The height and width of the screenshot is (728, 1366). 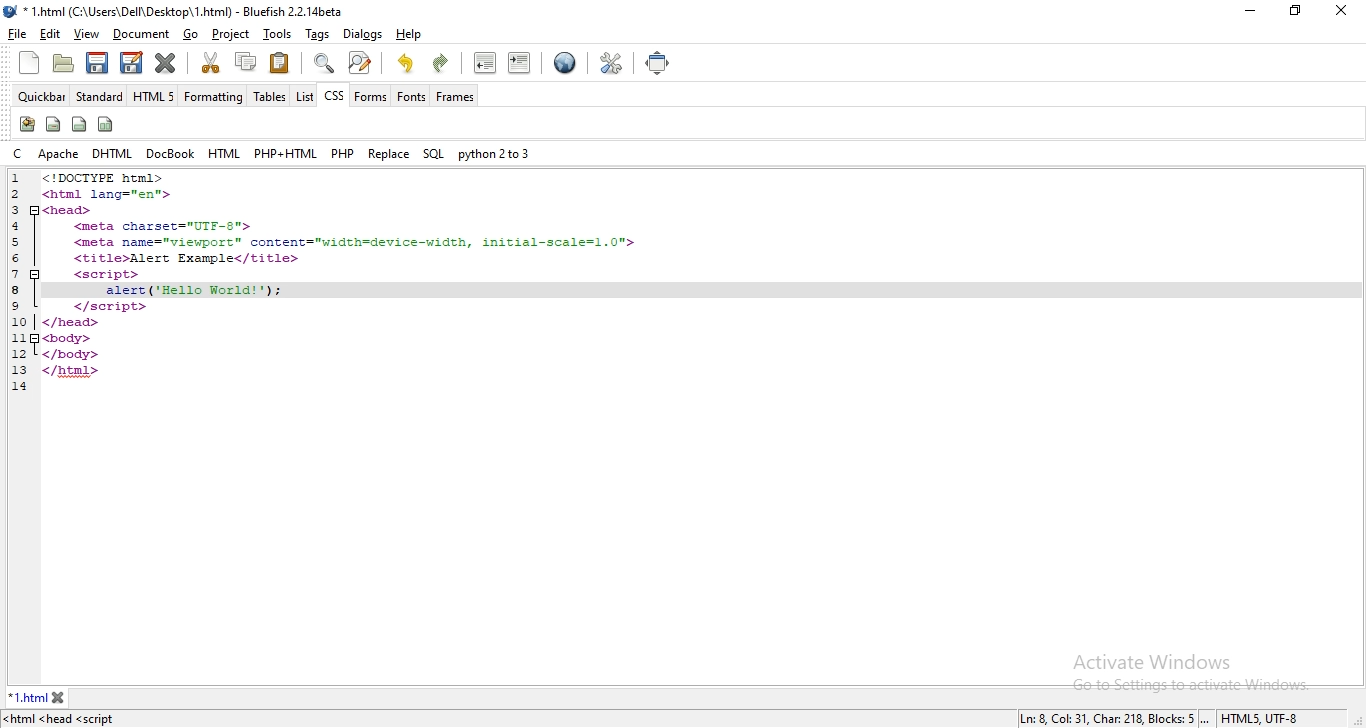 What do you see at coordinates (65, 337) in the screenshot?
I see `<body>` at bounding box center [65, 337].